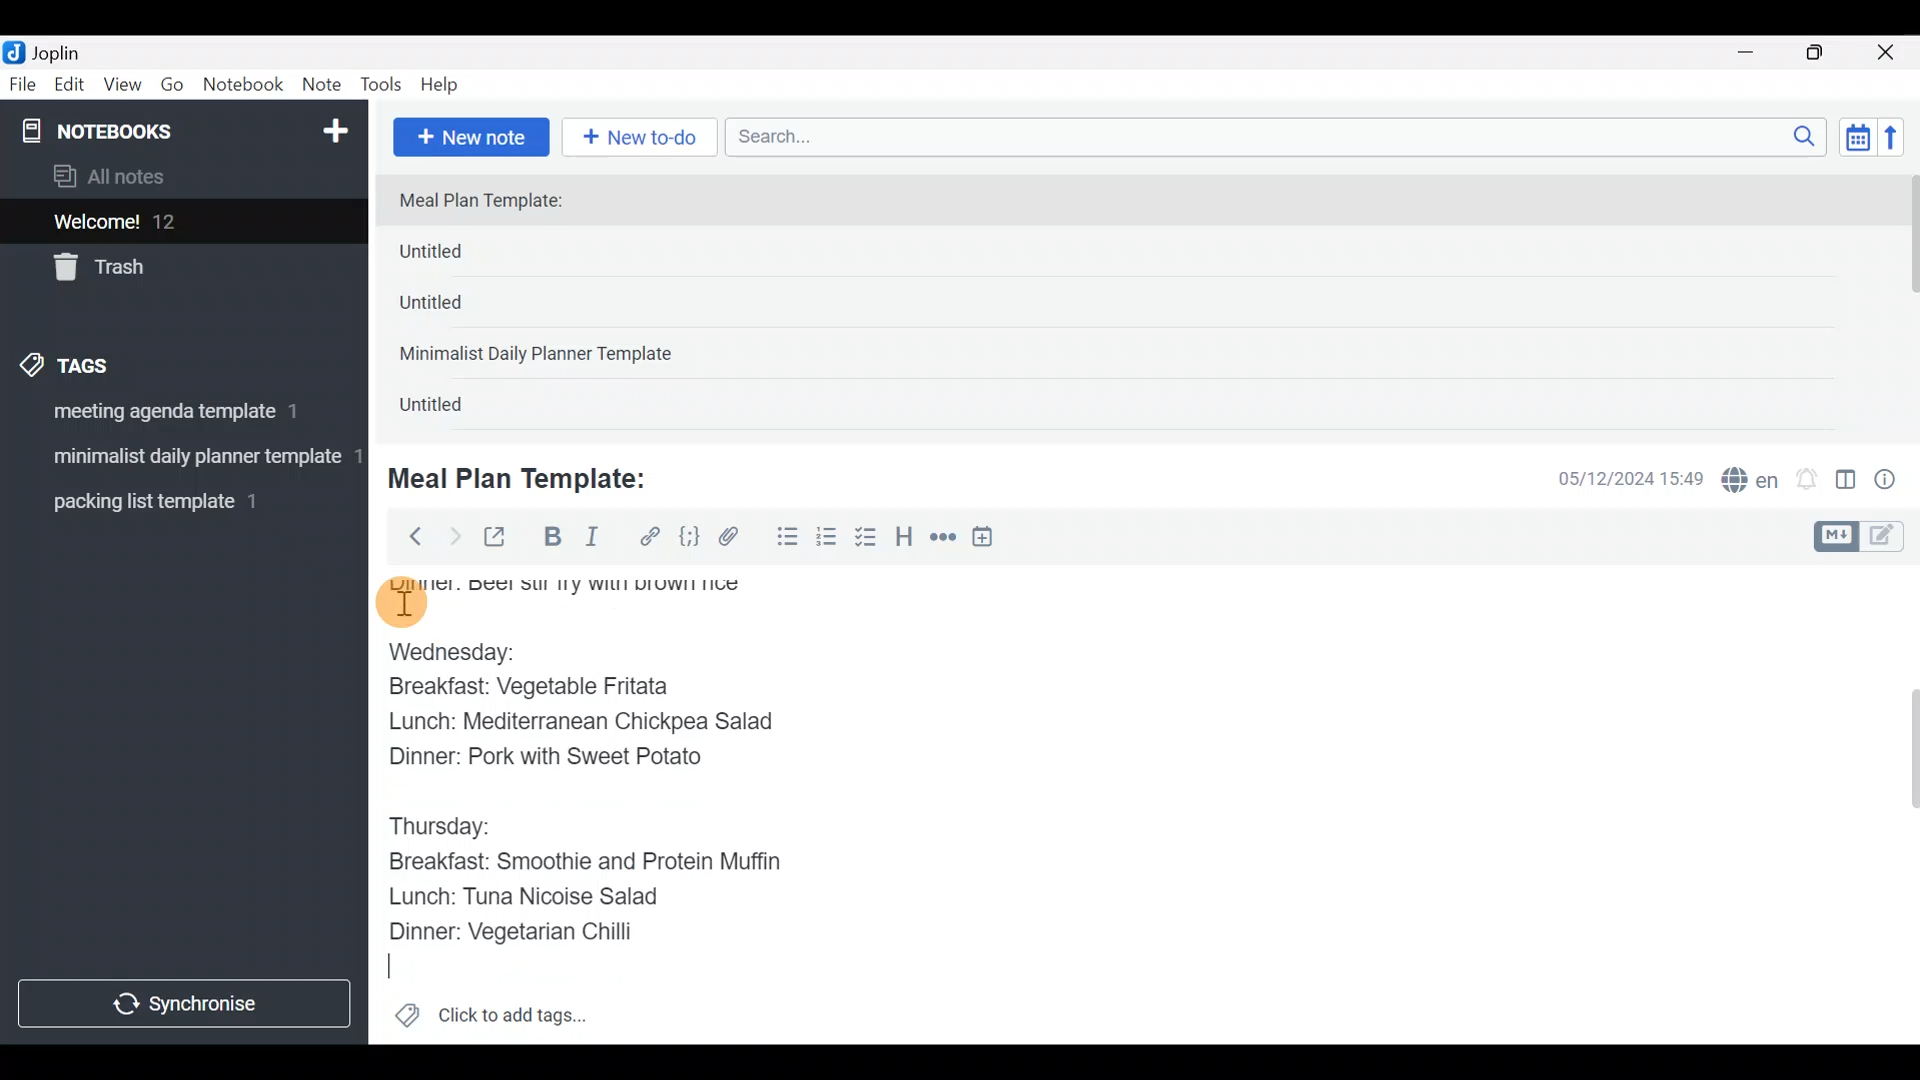 Image resolution: width=1920 pixels, height=1080 pixels. I want to click on Close, so click(1889, 54).